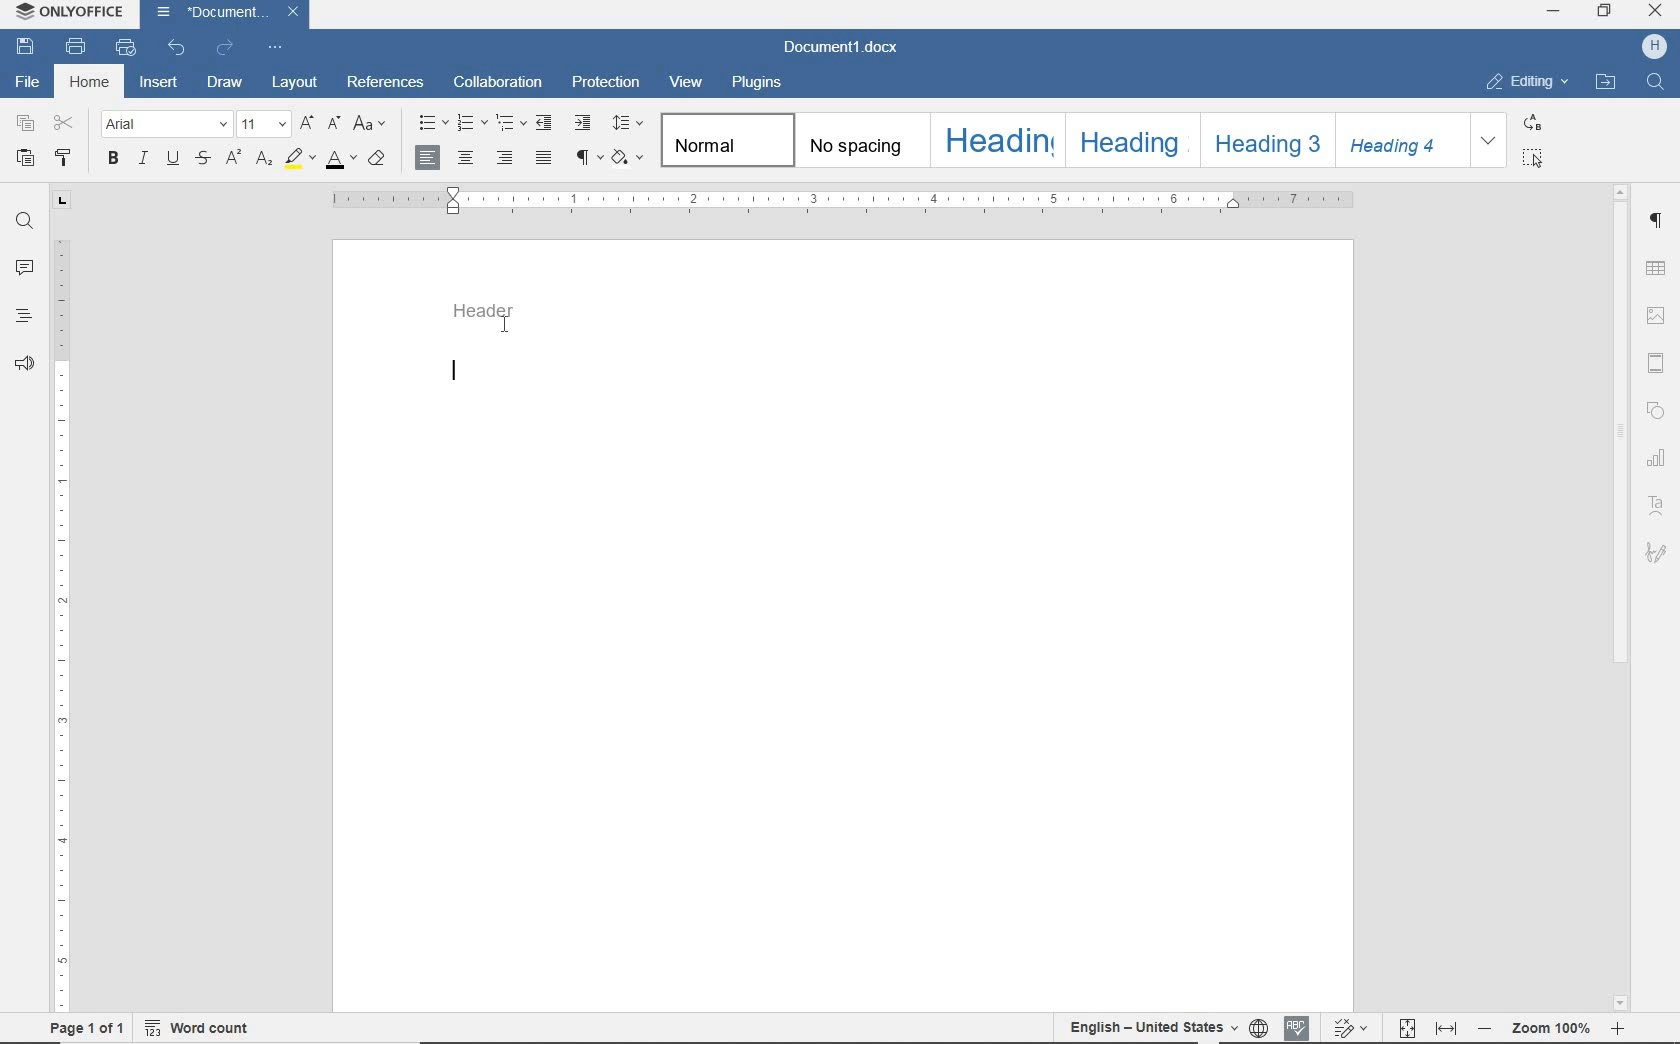 The height and width of the screenshot is (1044, 1680). I want to click on comments, so click(22, 268).